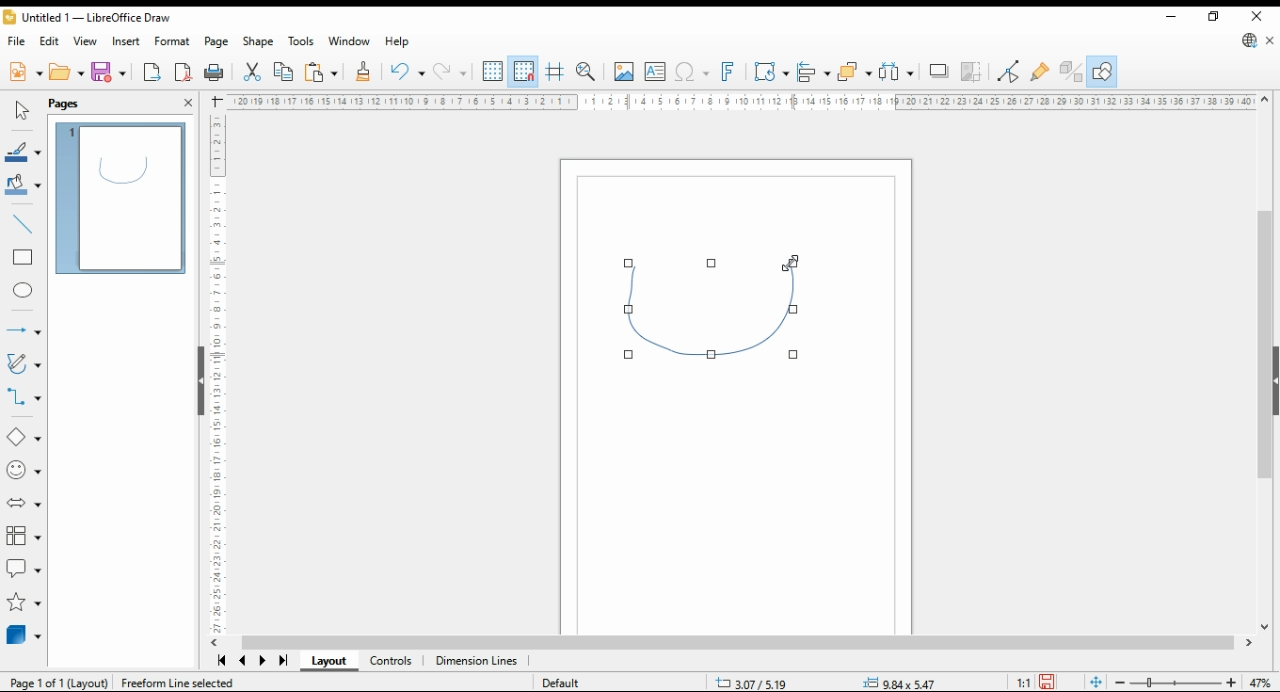 The width and height of the screenshot is (1280, 692). I want to click on new, so click(25, 73).